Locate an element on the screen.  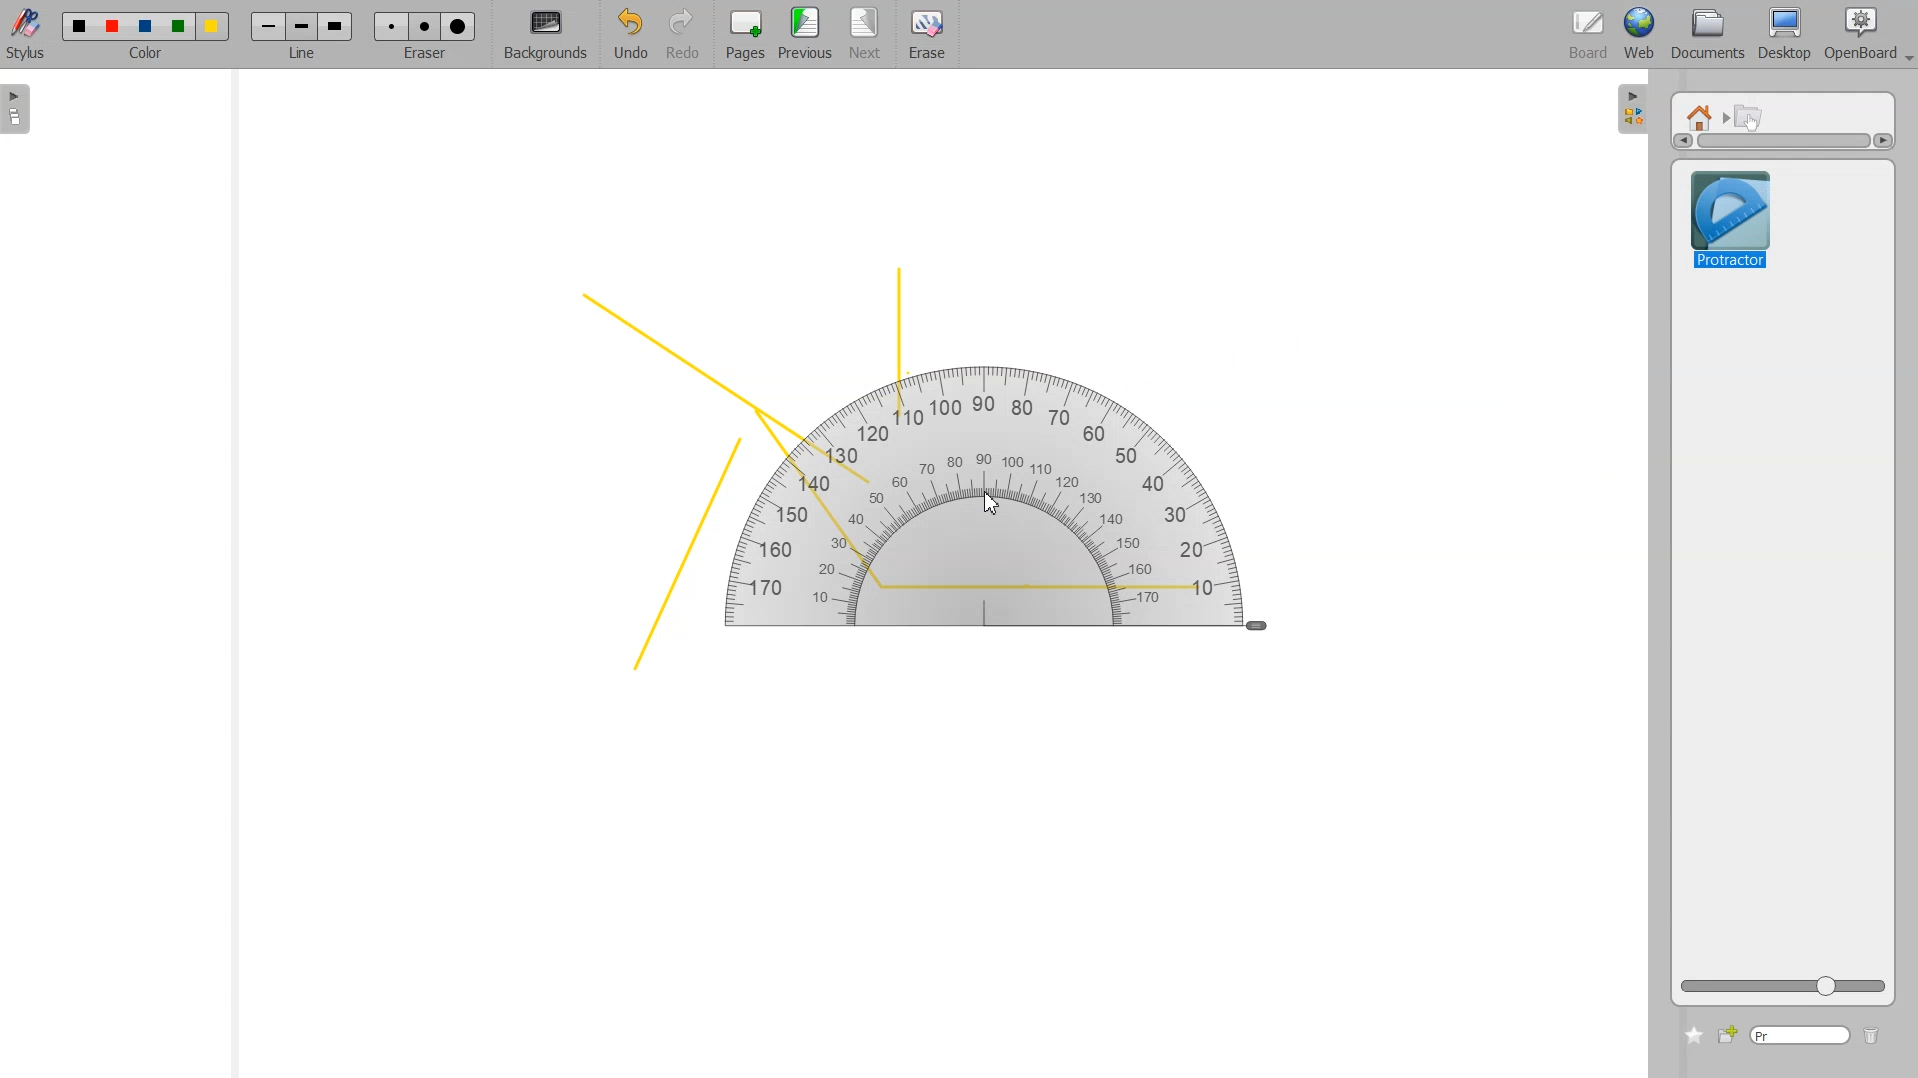
Vertical scrollbar is located at coordinates (1783, 141).